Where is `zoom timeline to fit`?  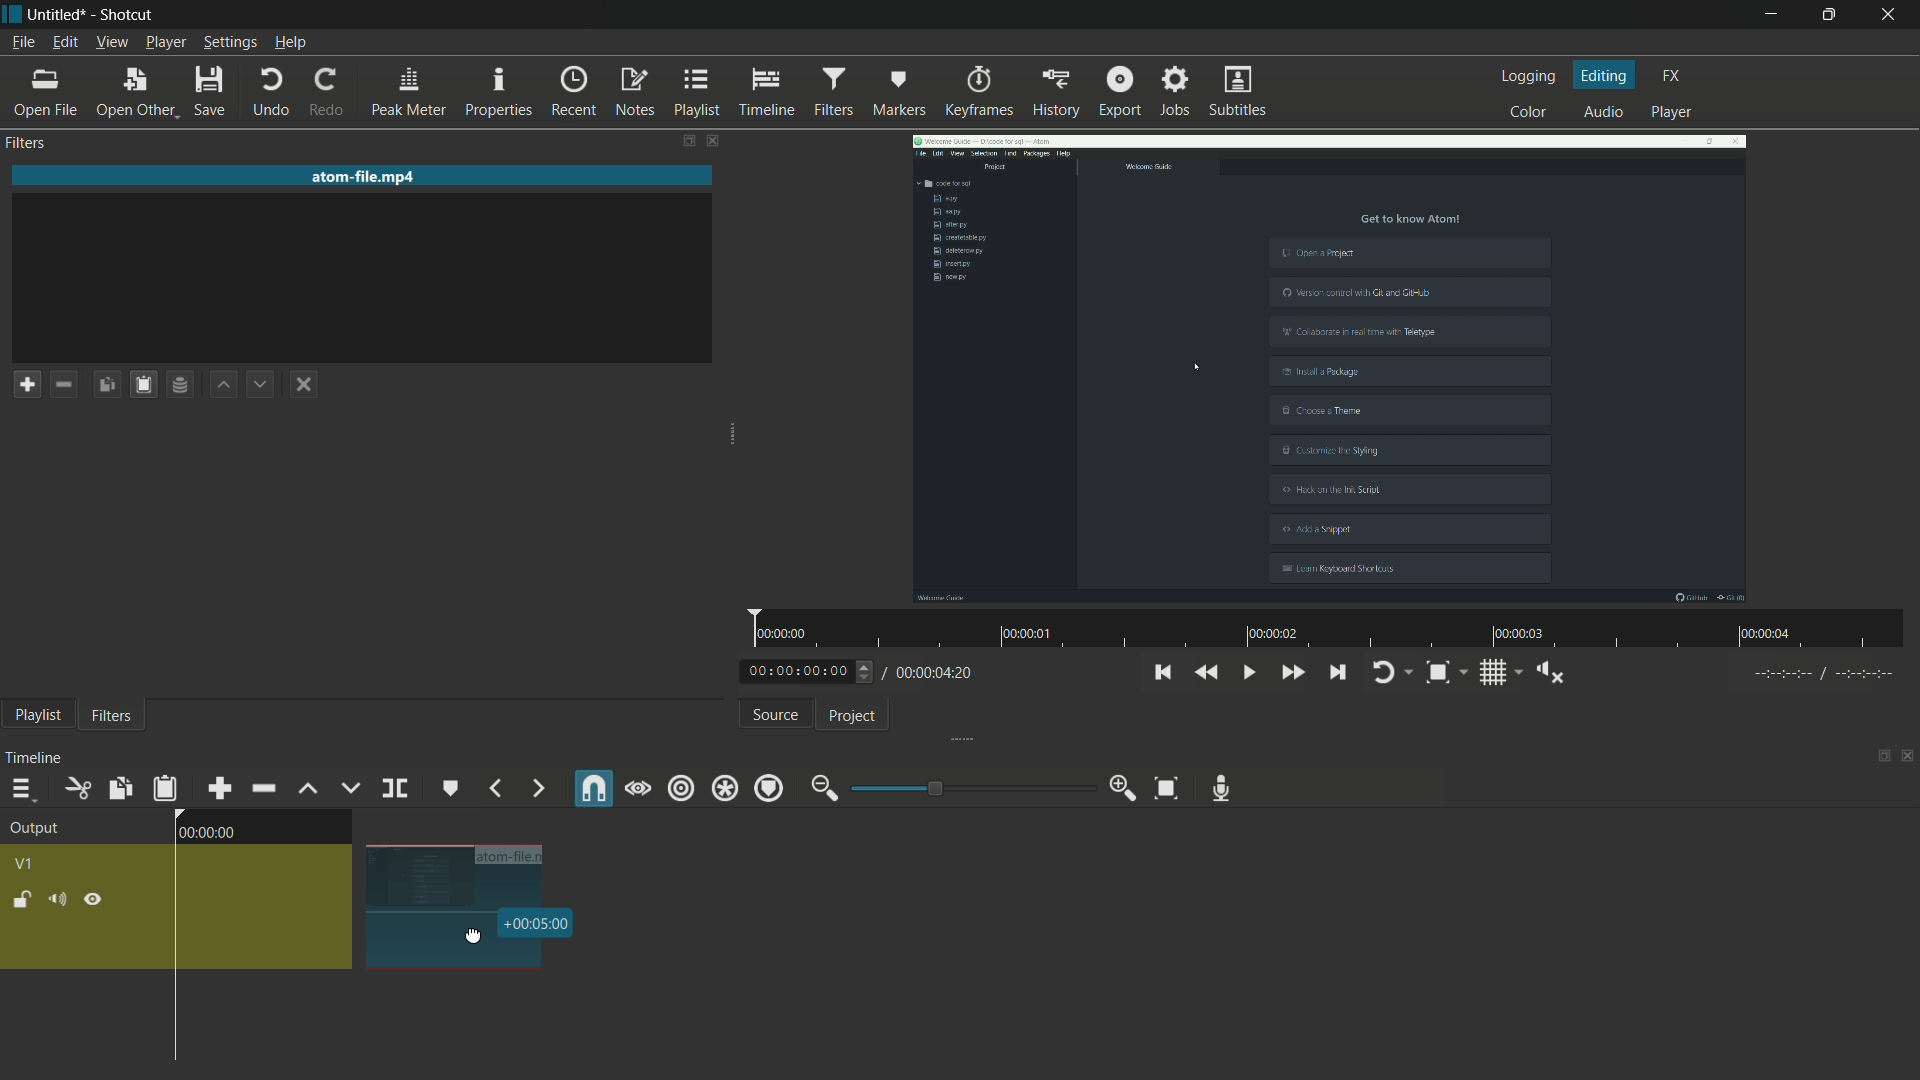 zoom timeline to fit is located at coordinates (1167, 789).